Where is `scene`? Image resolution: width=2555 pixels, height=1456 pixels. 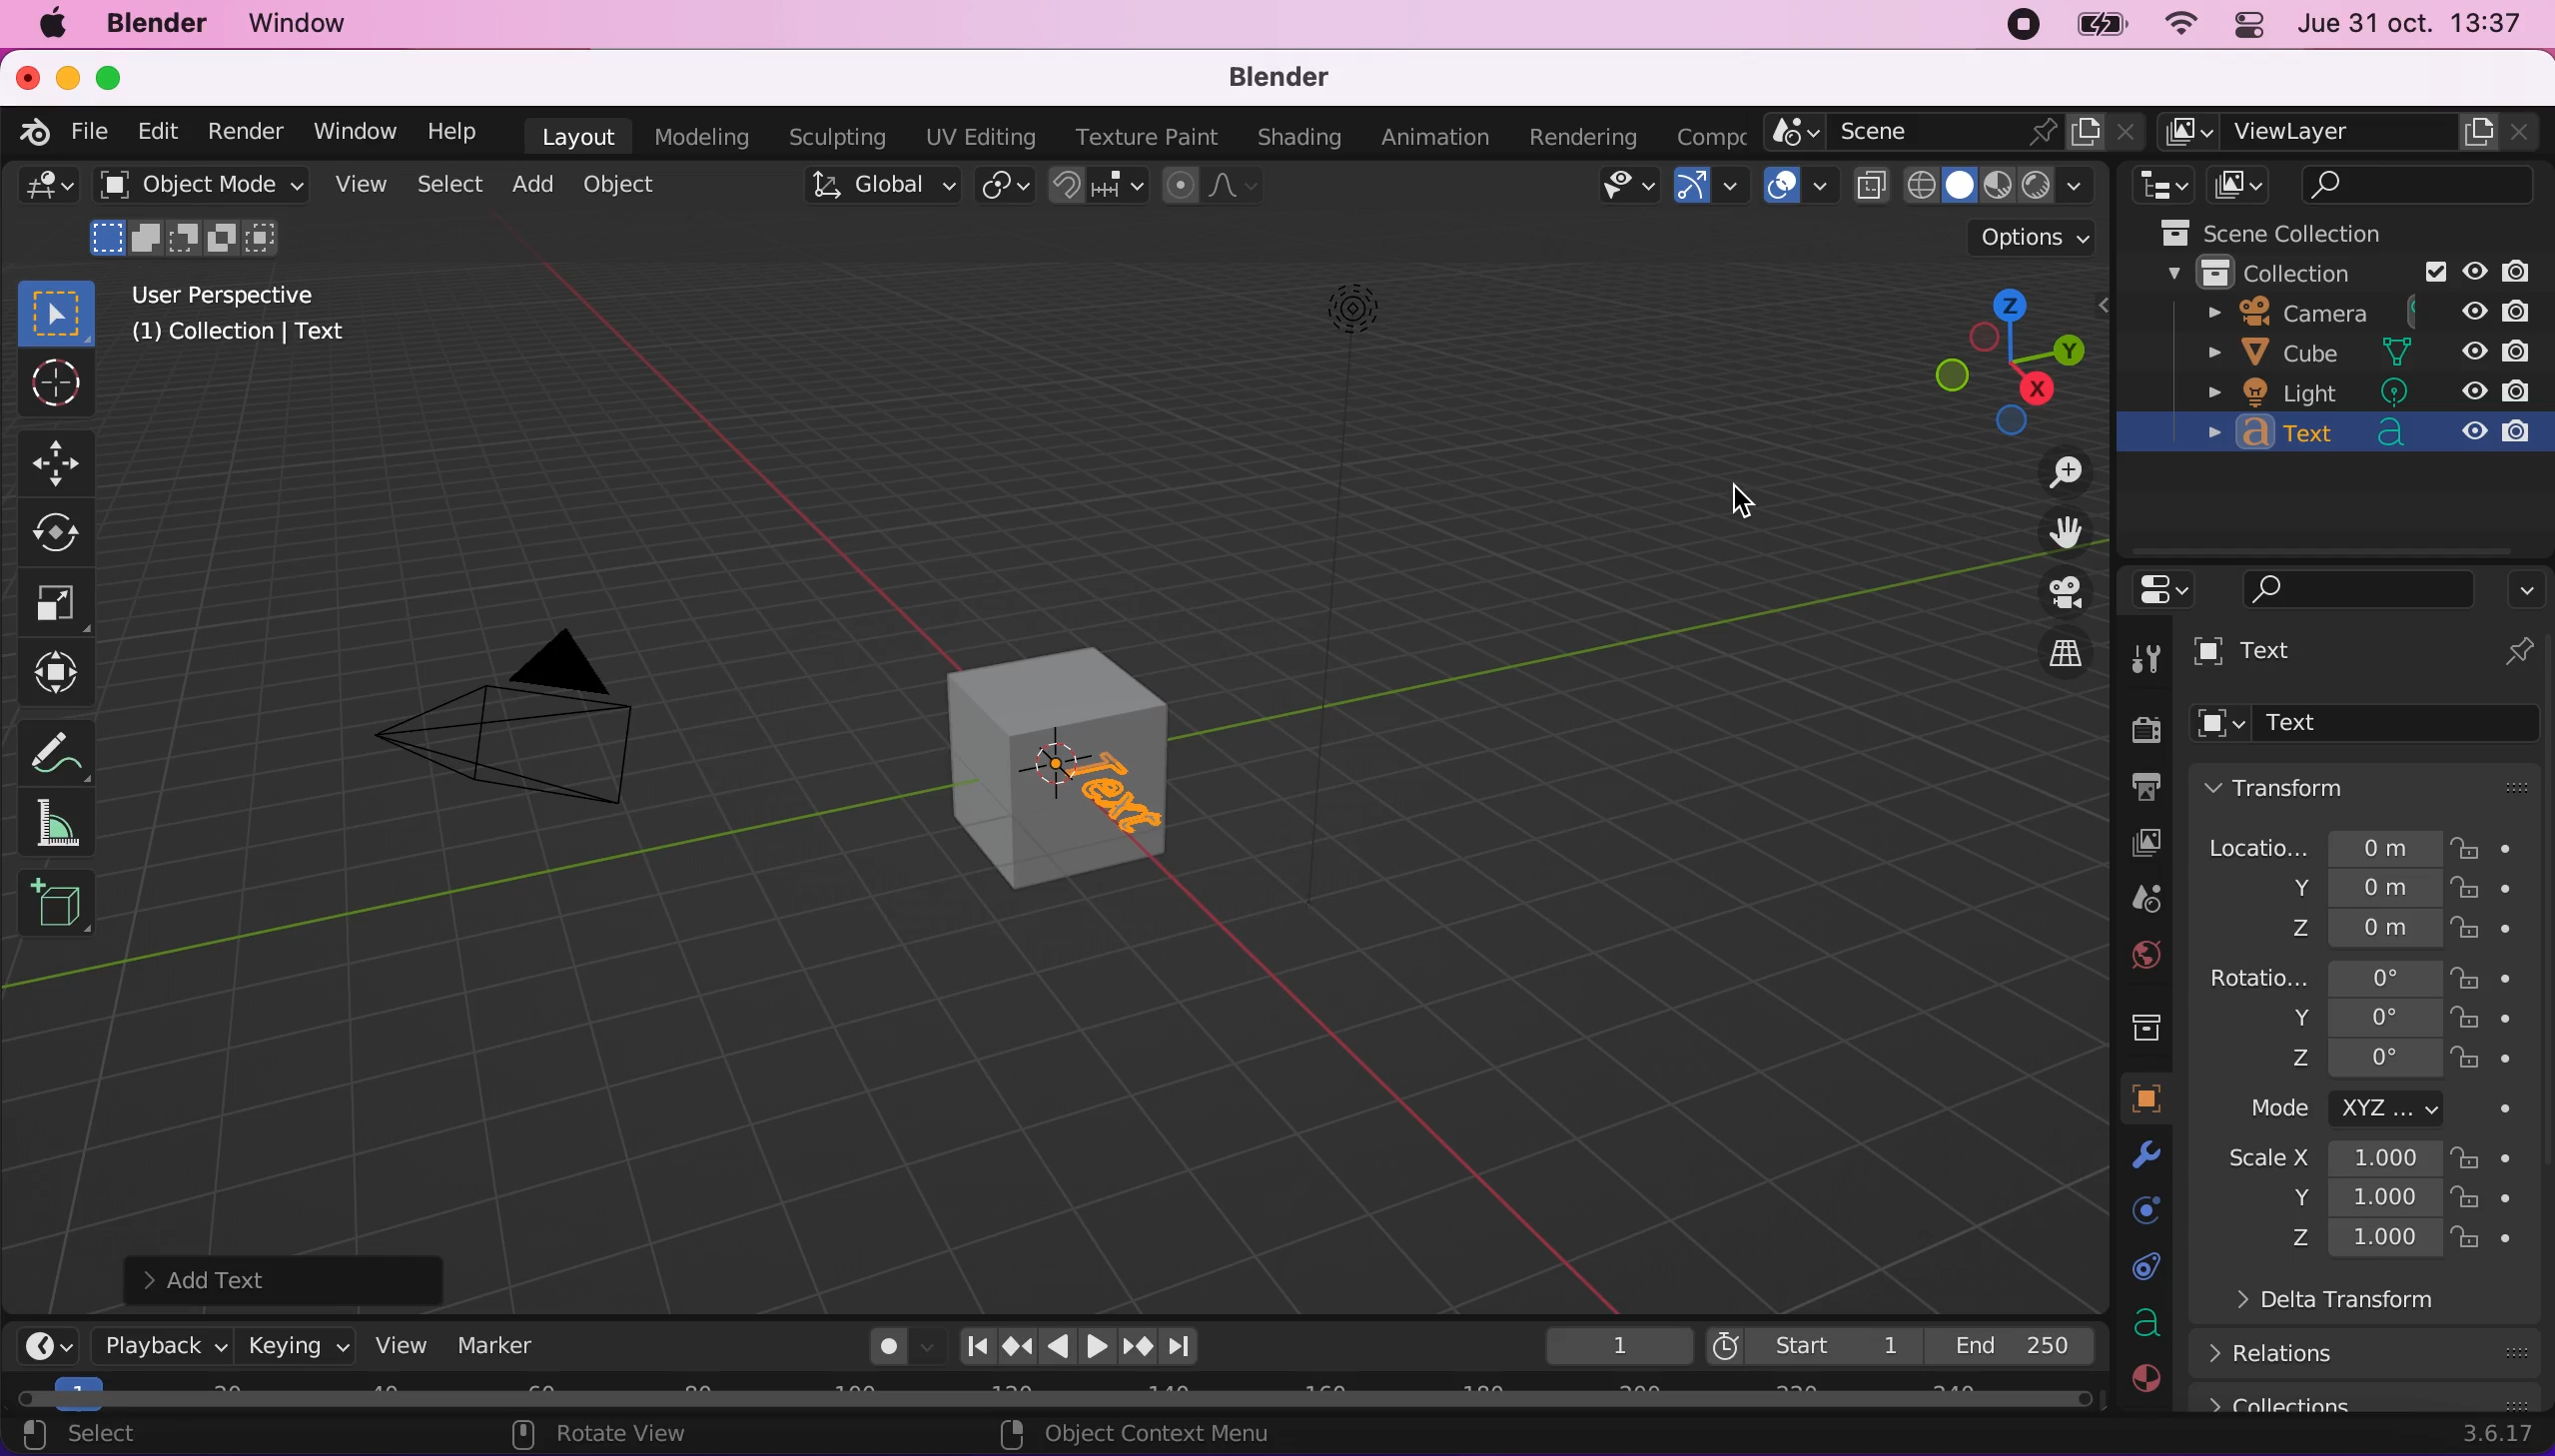
scene is located at coordinates (1958, 132).